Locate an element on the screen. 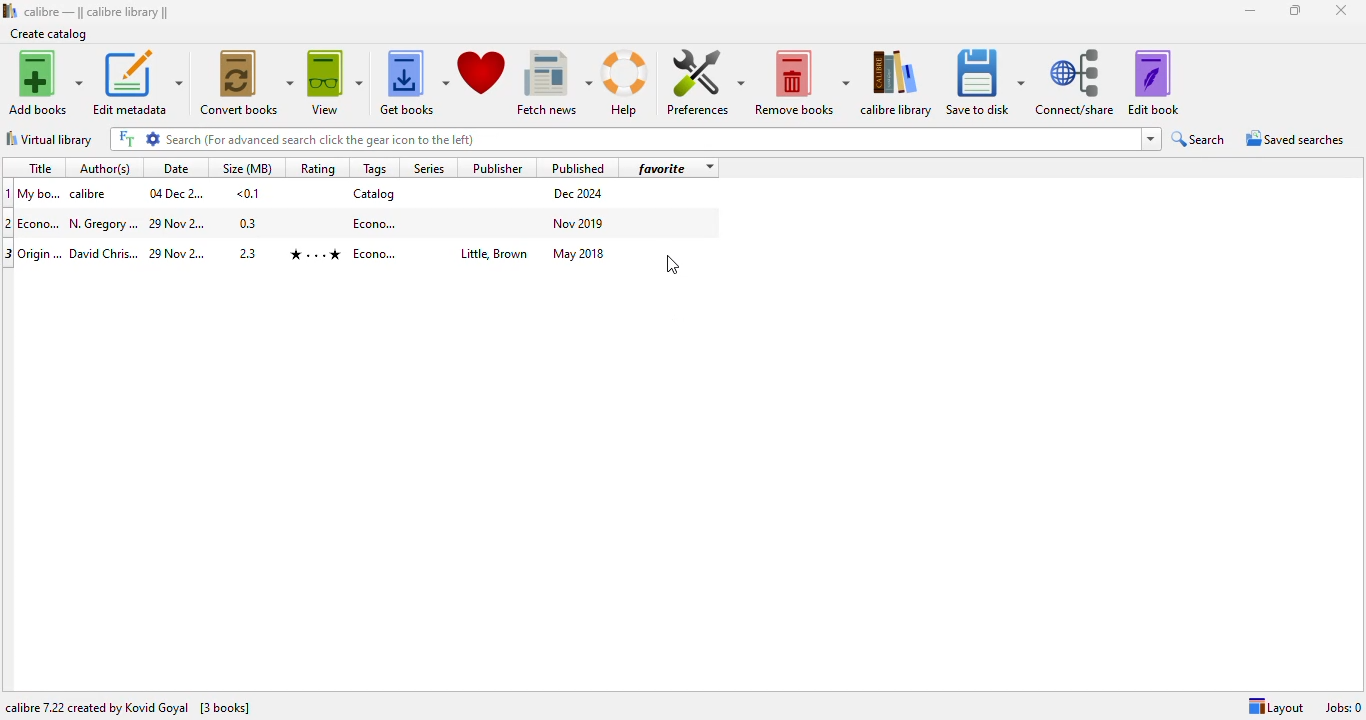 The image size is (1366, 720). date is located at coordinates (176, 193).